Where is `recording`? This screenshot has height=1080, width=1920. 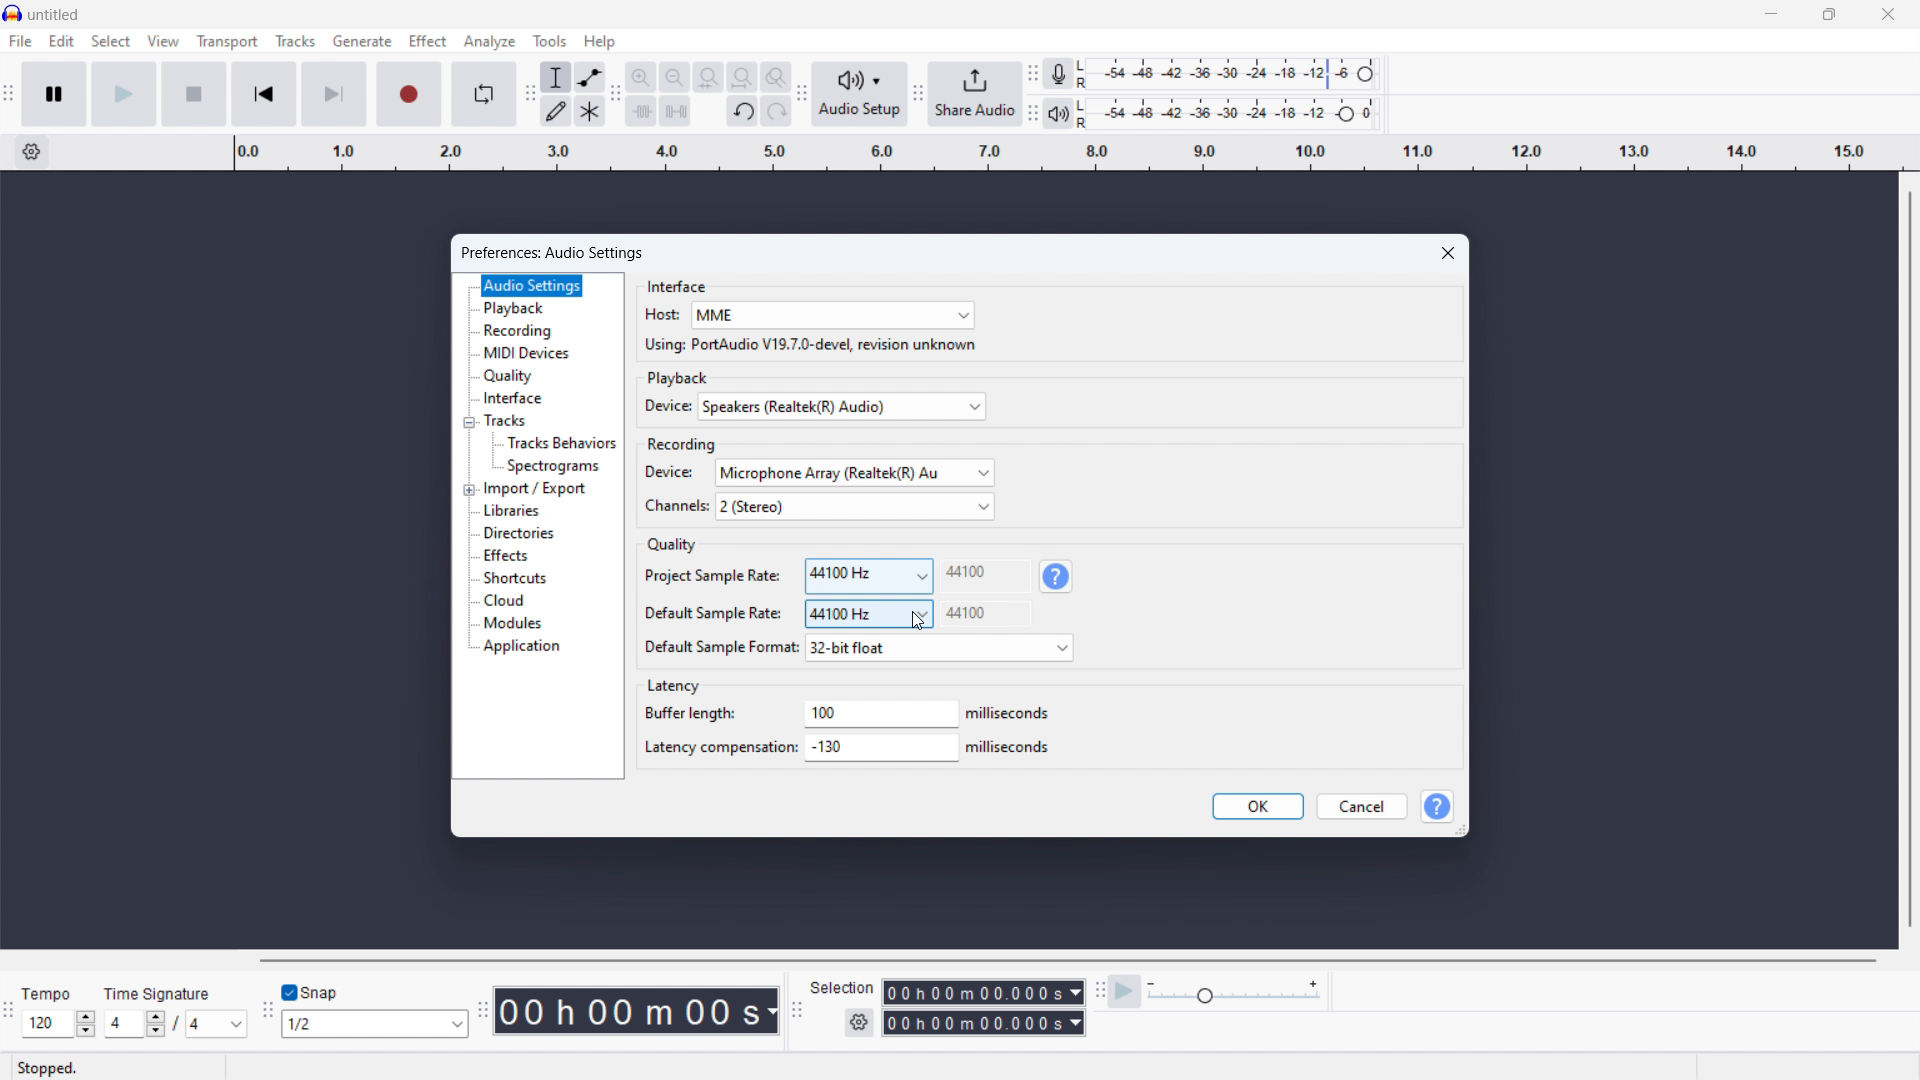
recording is located at coordinates (520, 331).